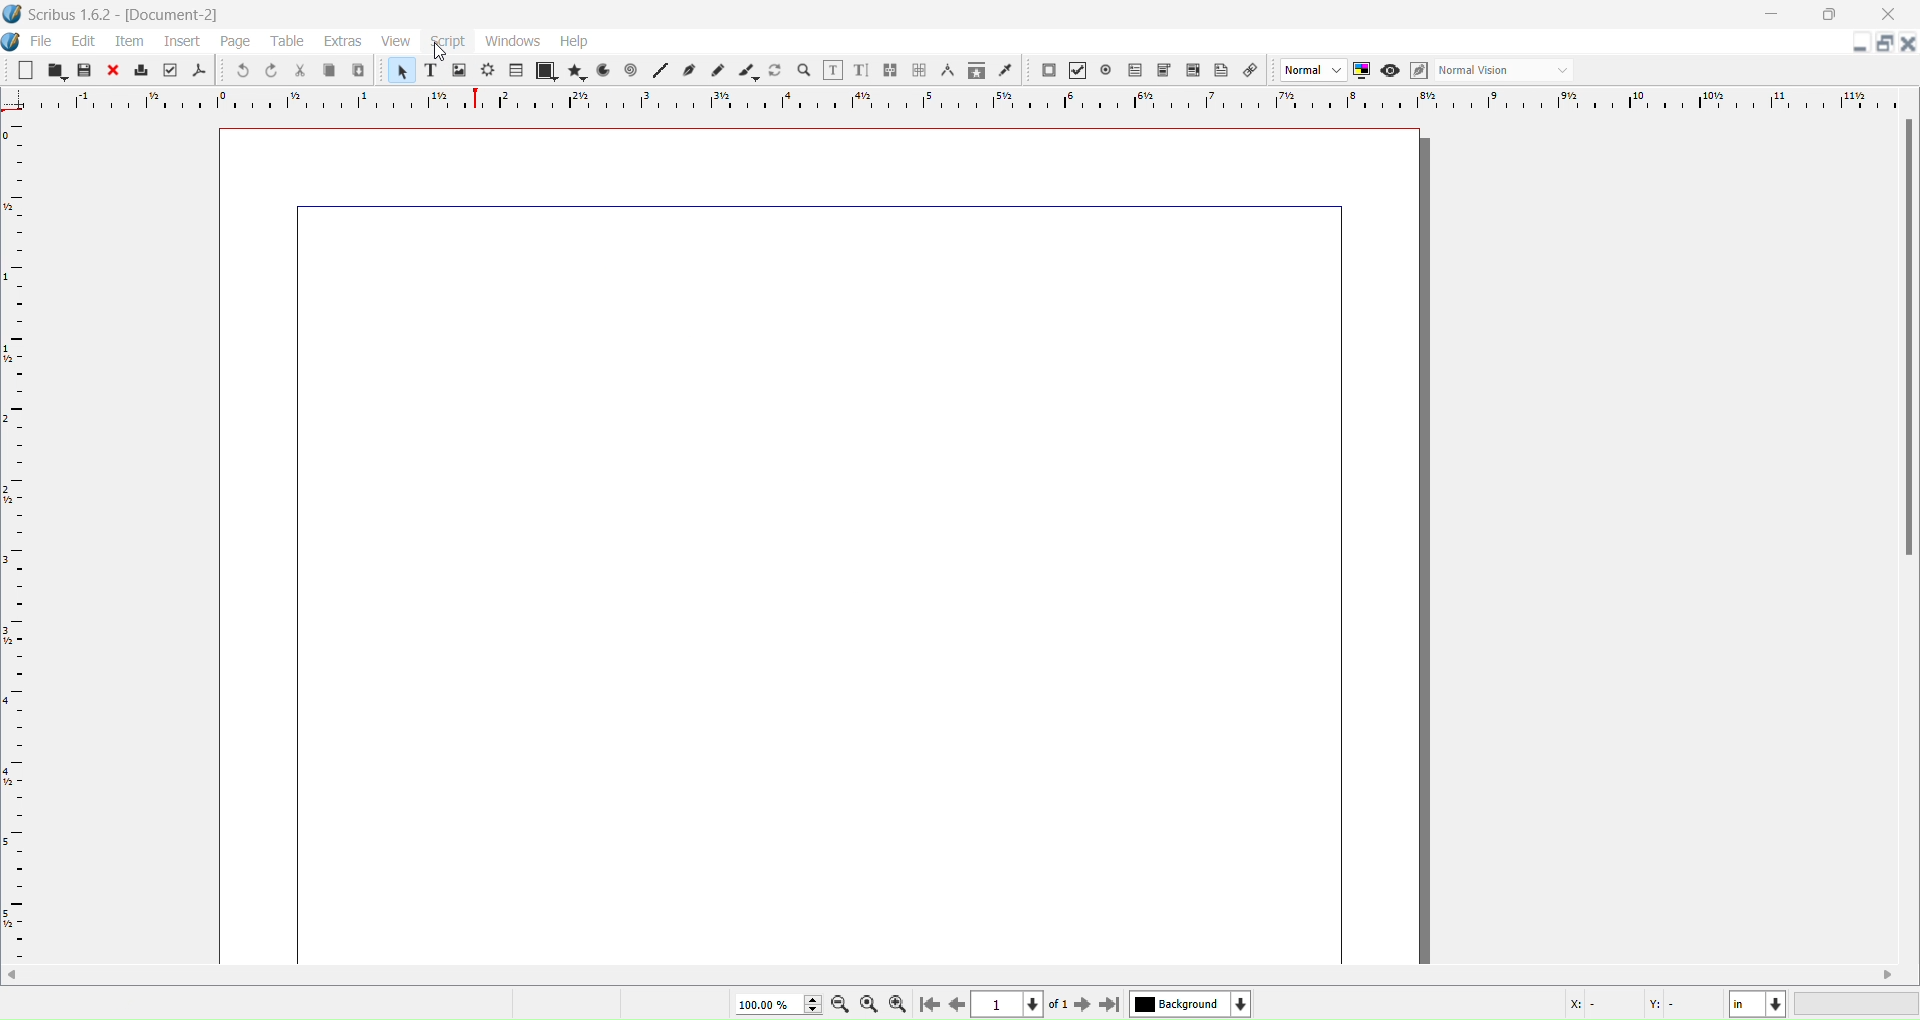 The height and width of the screenshot is (1020, 1920). Describe the element at coordinates (439, 56) in the screenshot. I see `` at that location.